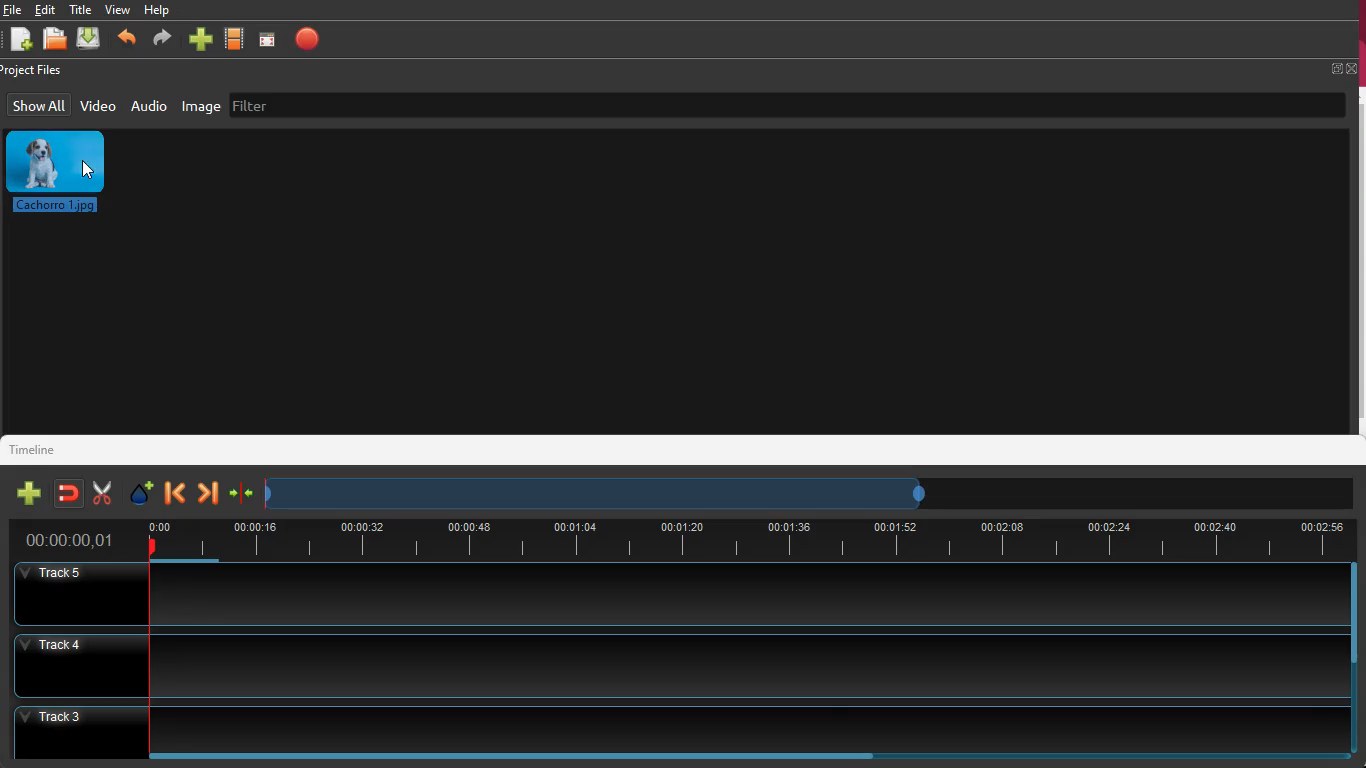 The width and height of the screenshot is (1366, 768). What do you see at coordinates (200, 39) in the screenshot?
I see `more` at bounding box center [200, 39].